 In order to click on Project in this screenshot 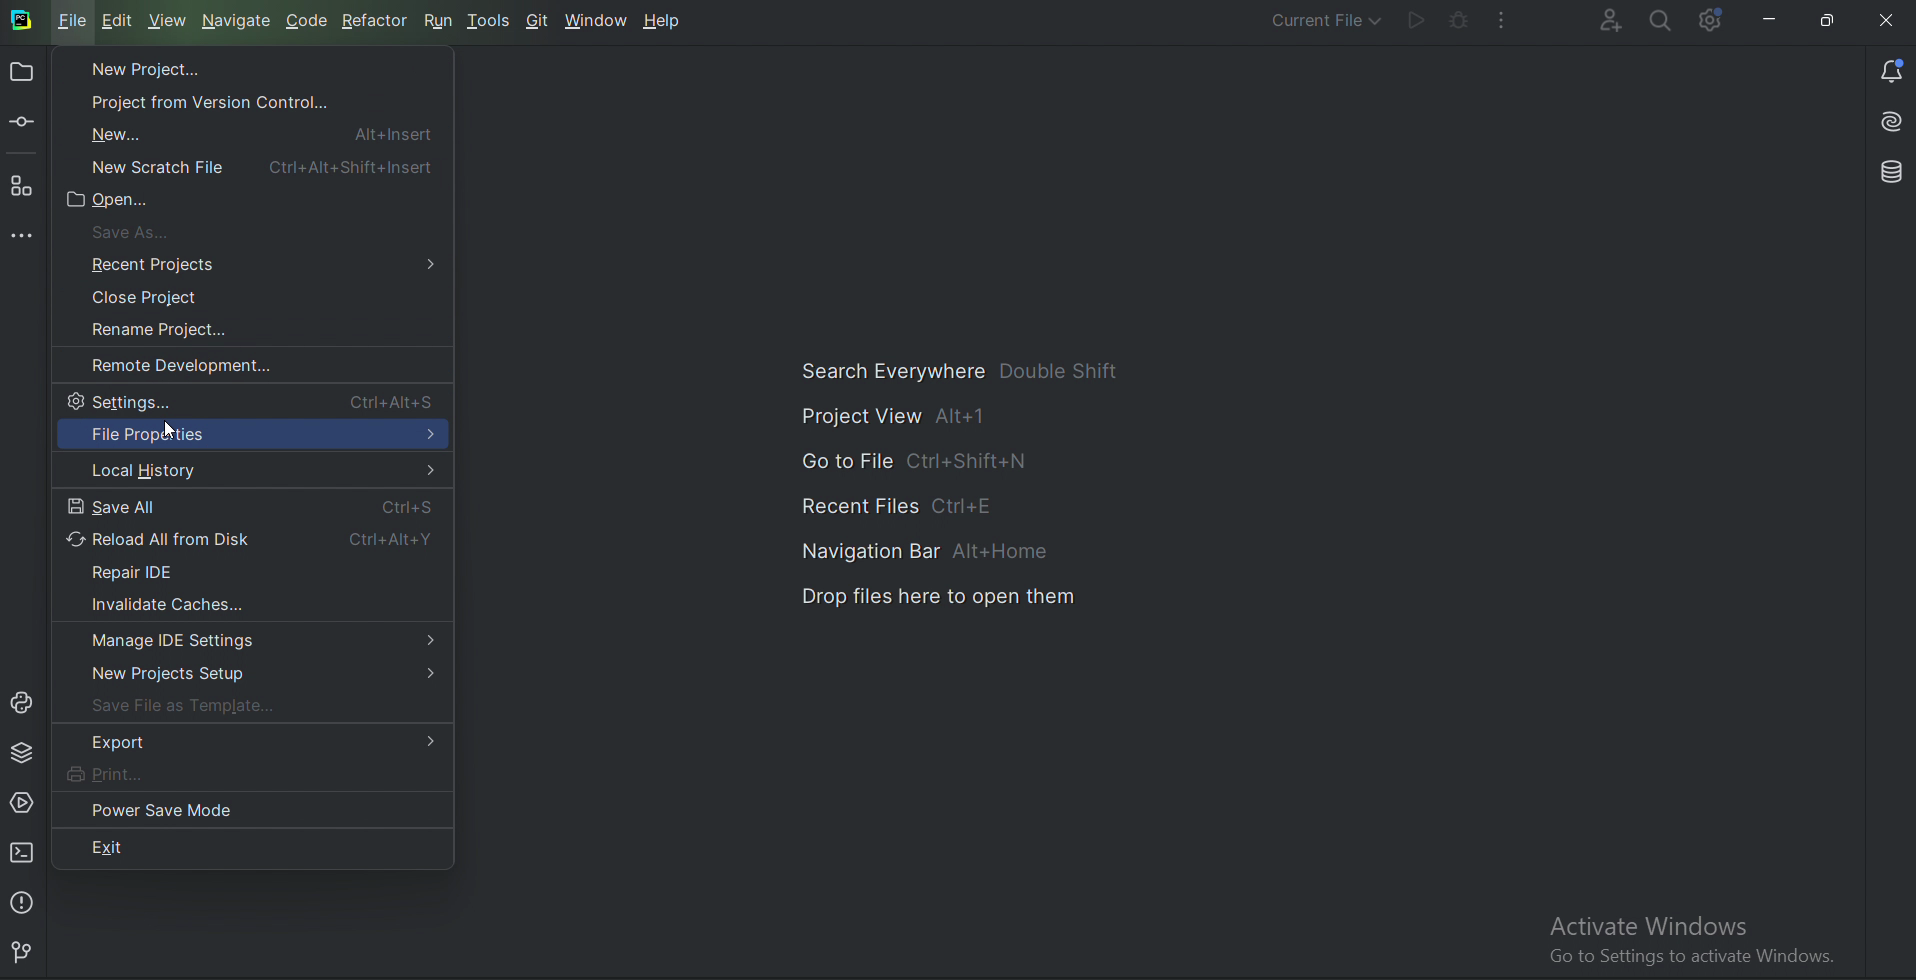, I will do `click(21, 74)`.